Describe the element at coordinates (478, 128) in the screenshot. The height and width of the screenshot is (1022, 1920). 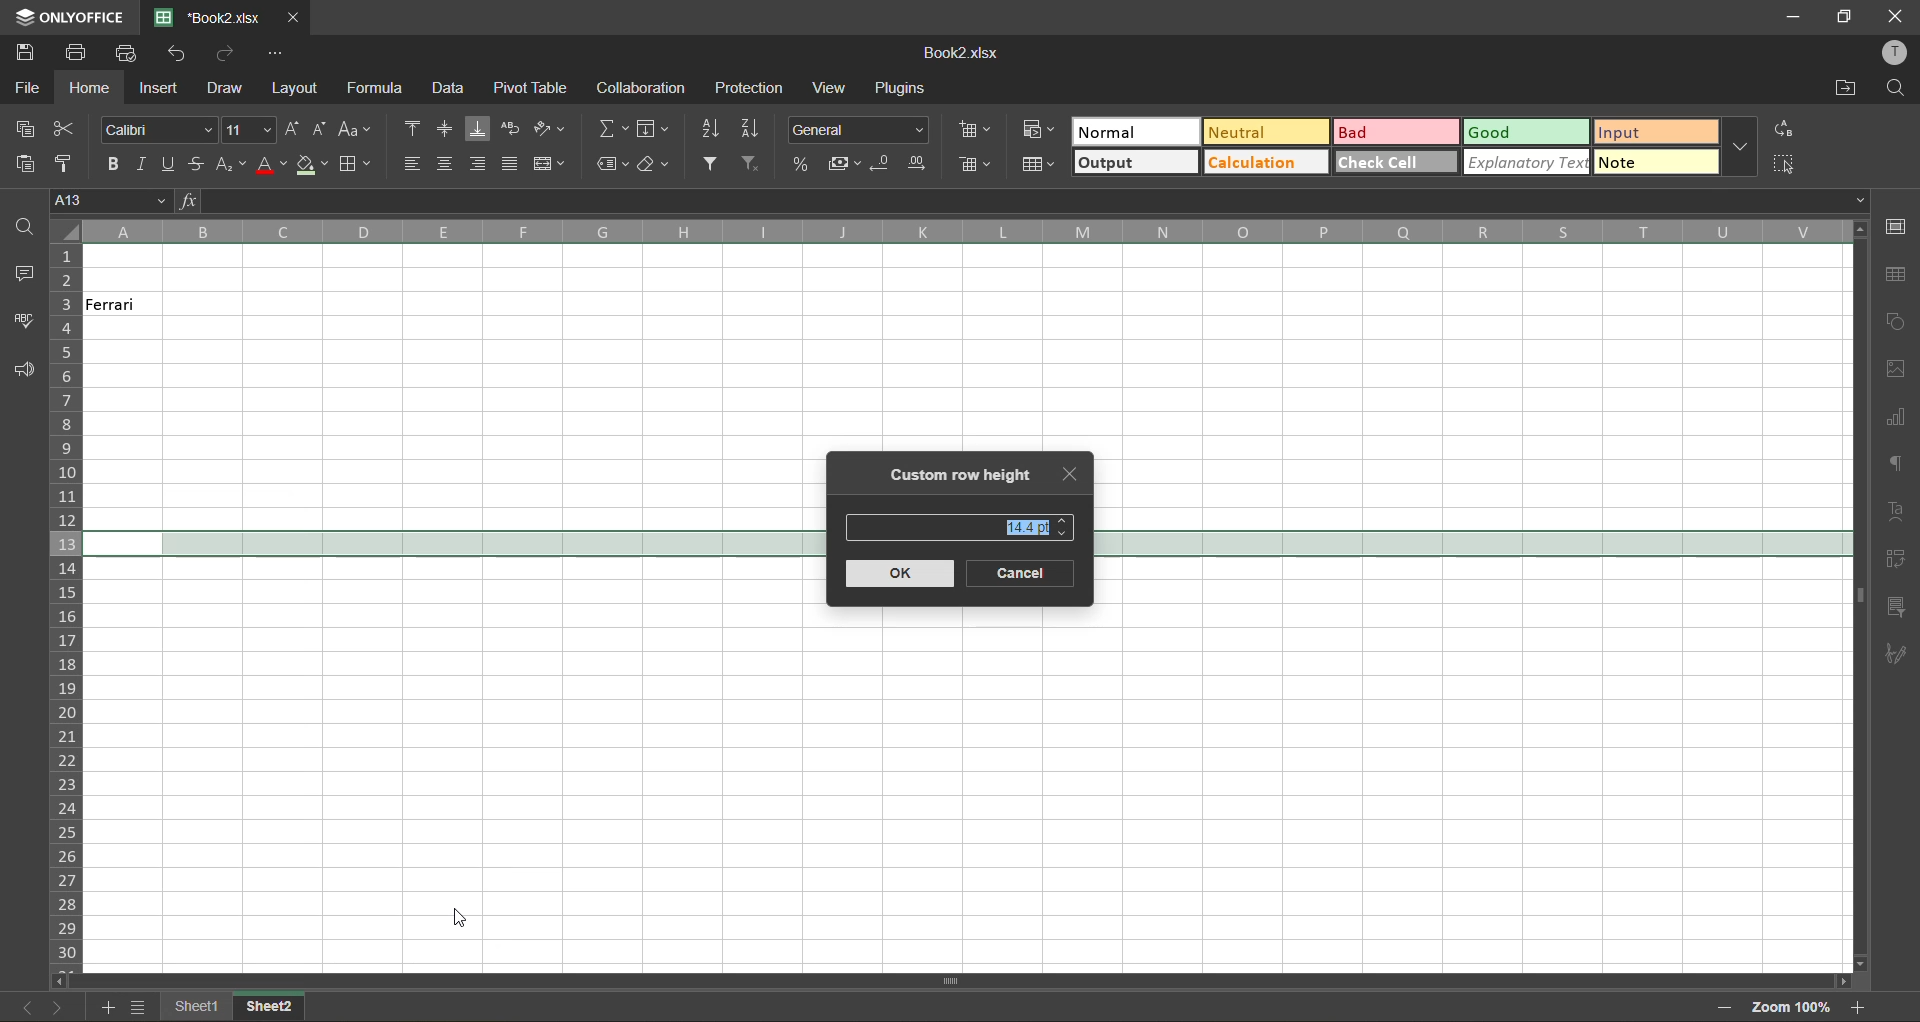
I see `align bottom` at that location.